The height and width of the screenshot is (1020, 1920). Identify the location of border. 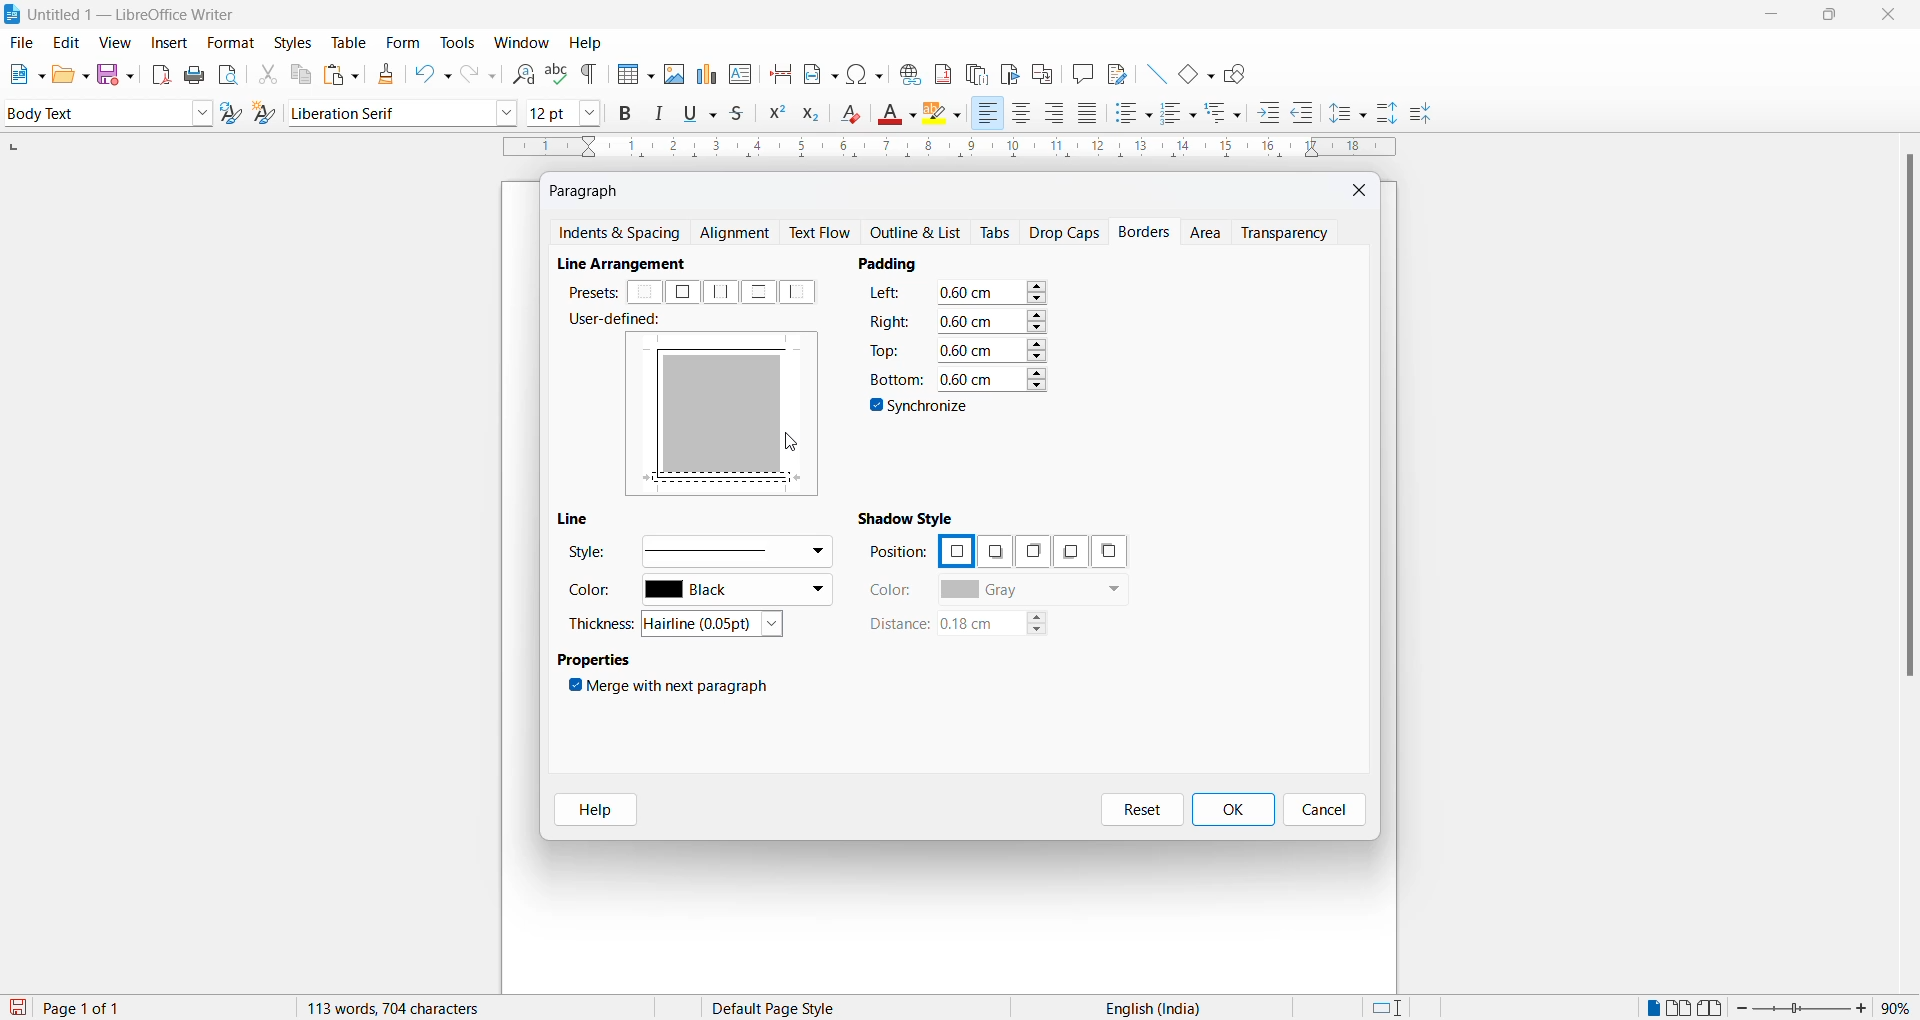
(729, 346).